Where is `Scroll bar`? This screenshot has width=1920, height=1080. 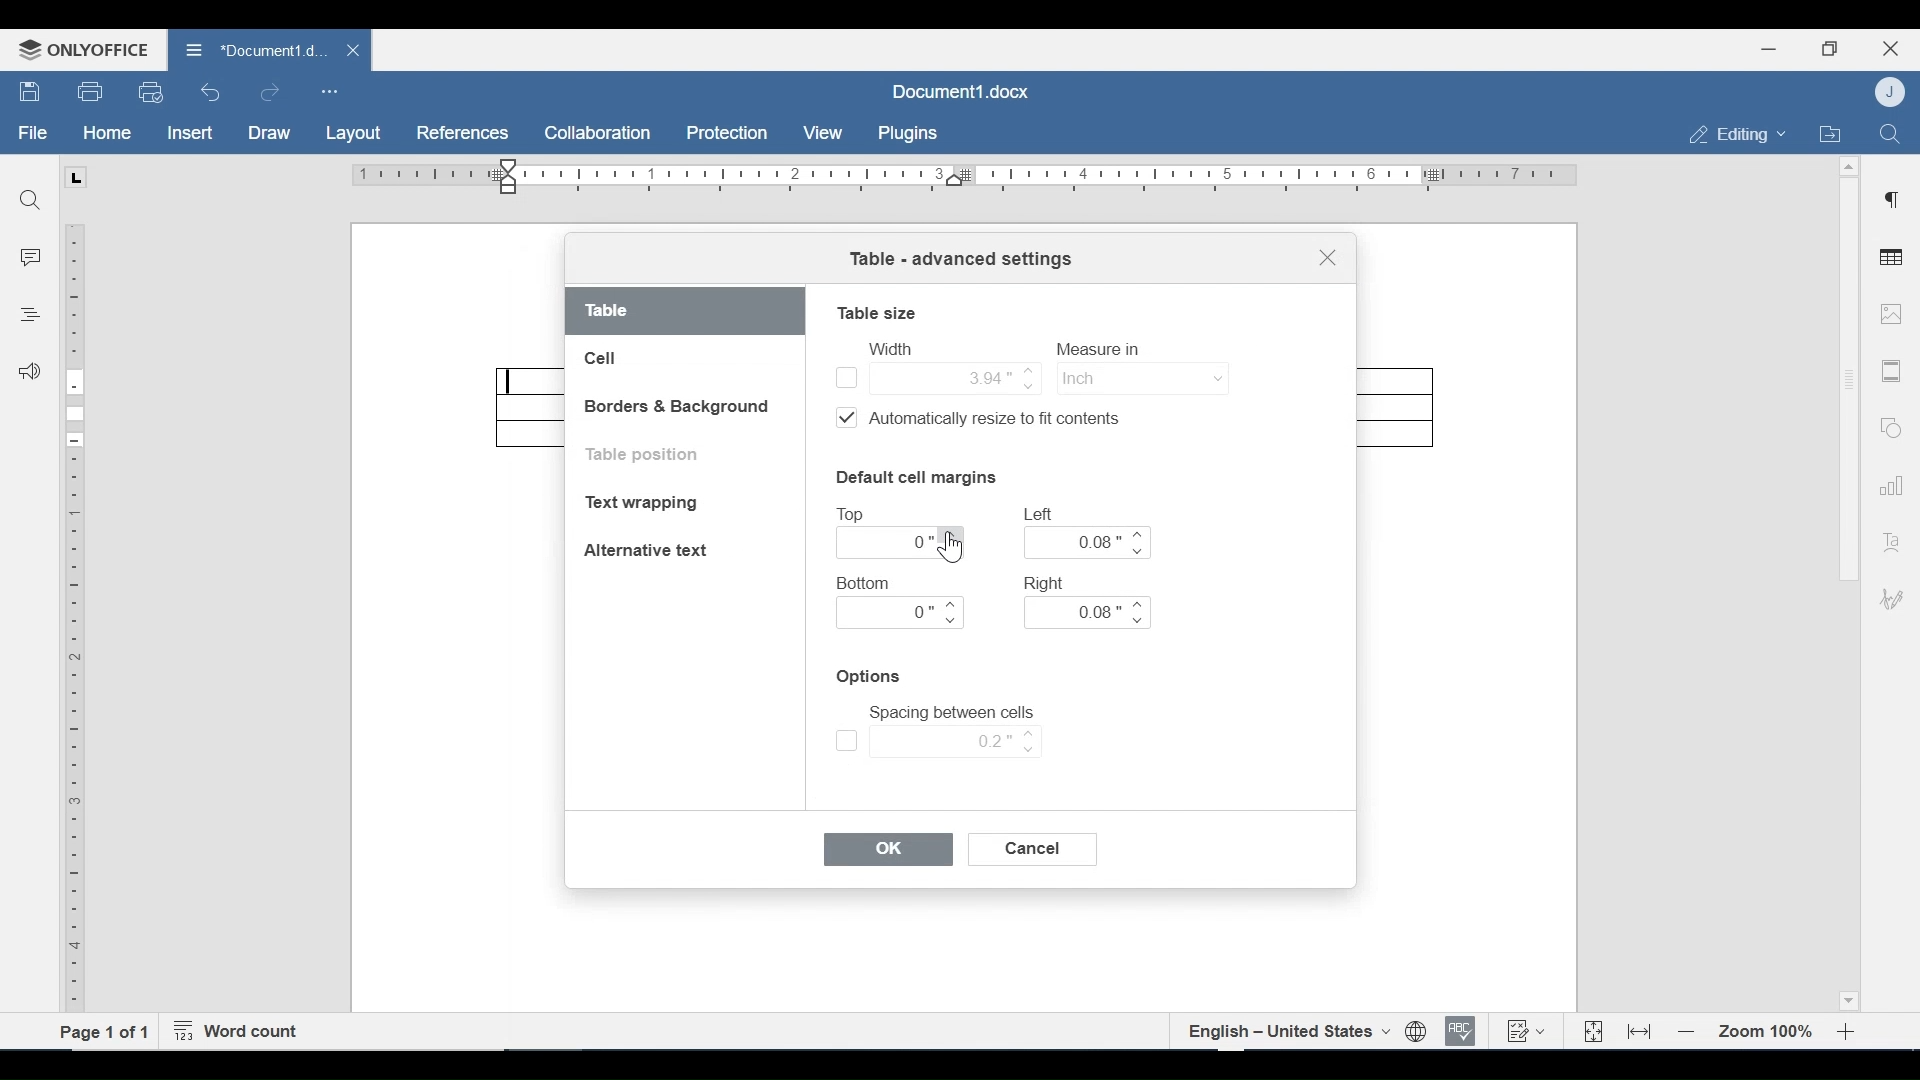
Scroll bar is located at coordinates (1847, 379).